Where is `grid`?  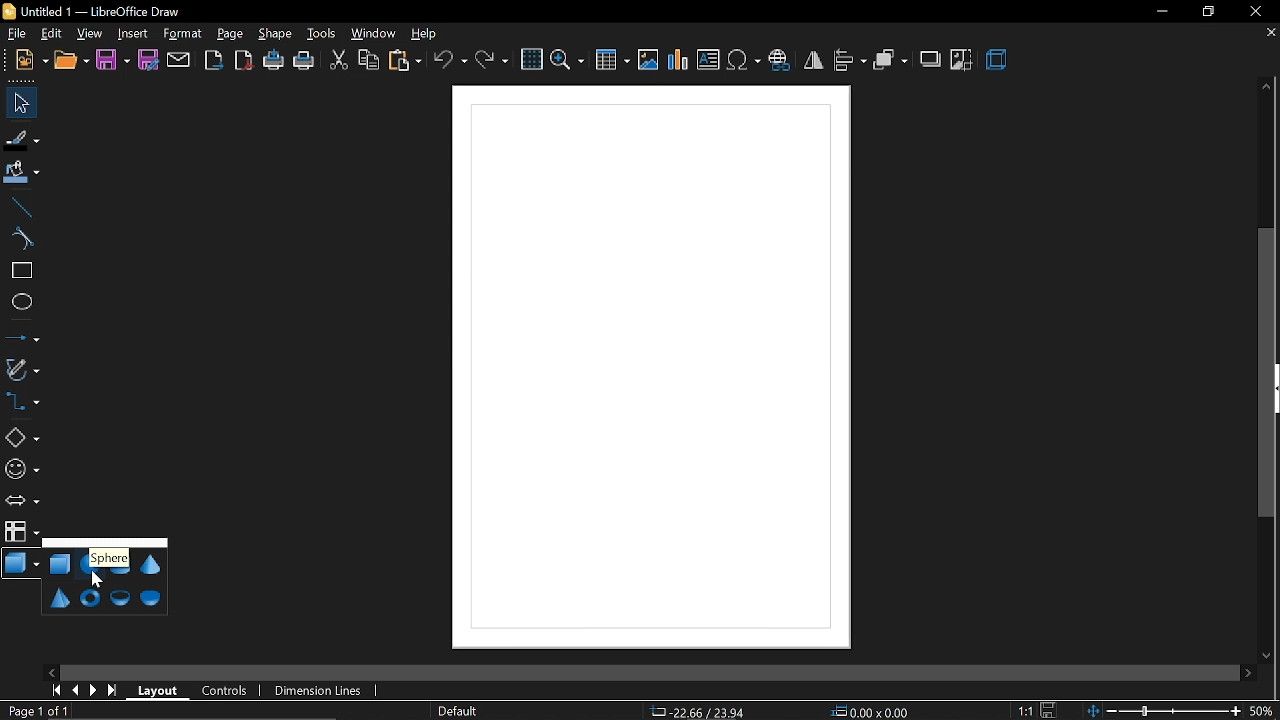
grid is located at coordinates (531, 58).